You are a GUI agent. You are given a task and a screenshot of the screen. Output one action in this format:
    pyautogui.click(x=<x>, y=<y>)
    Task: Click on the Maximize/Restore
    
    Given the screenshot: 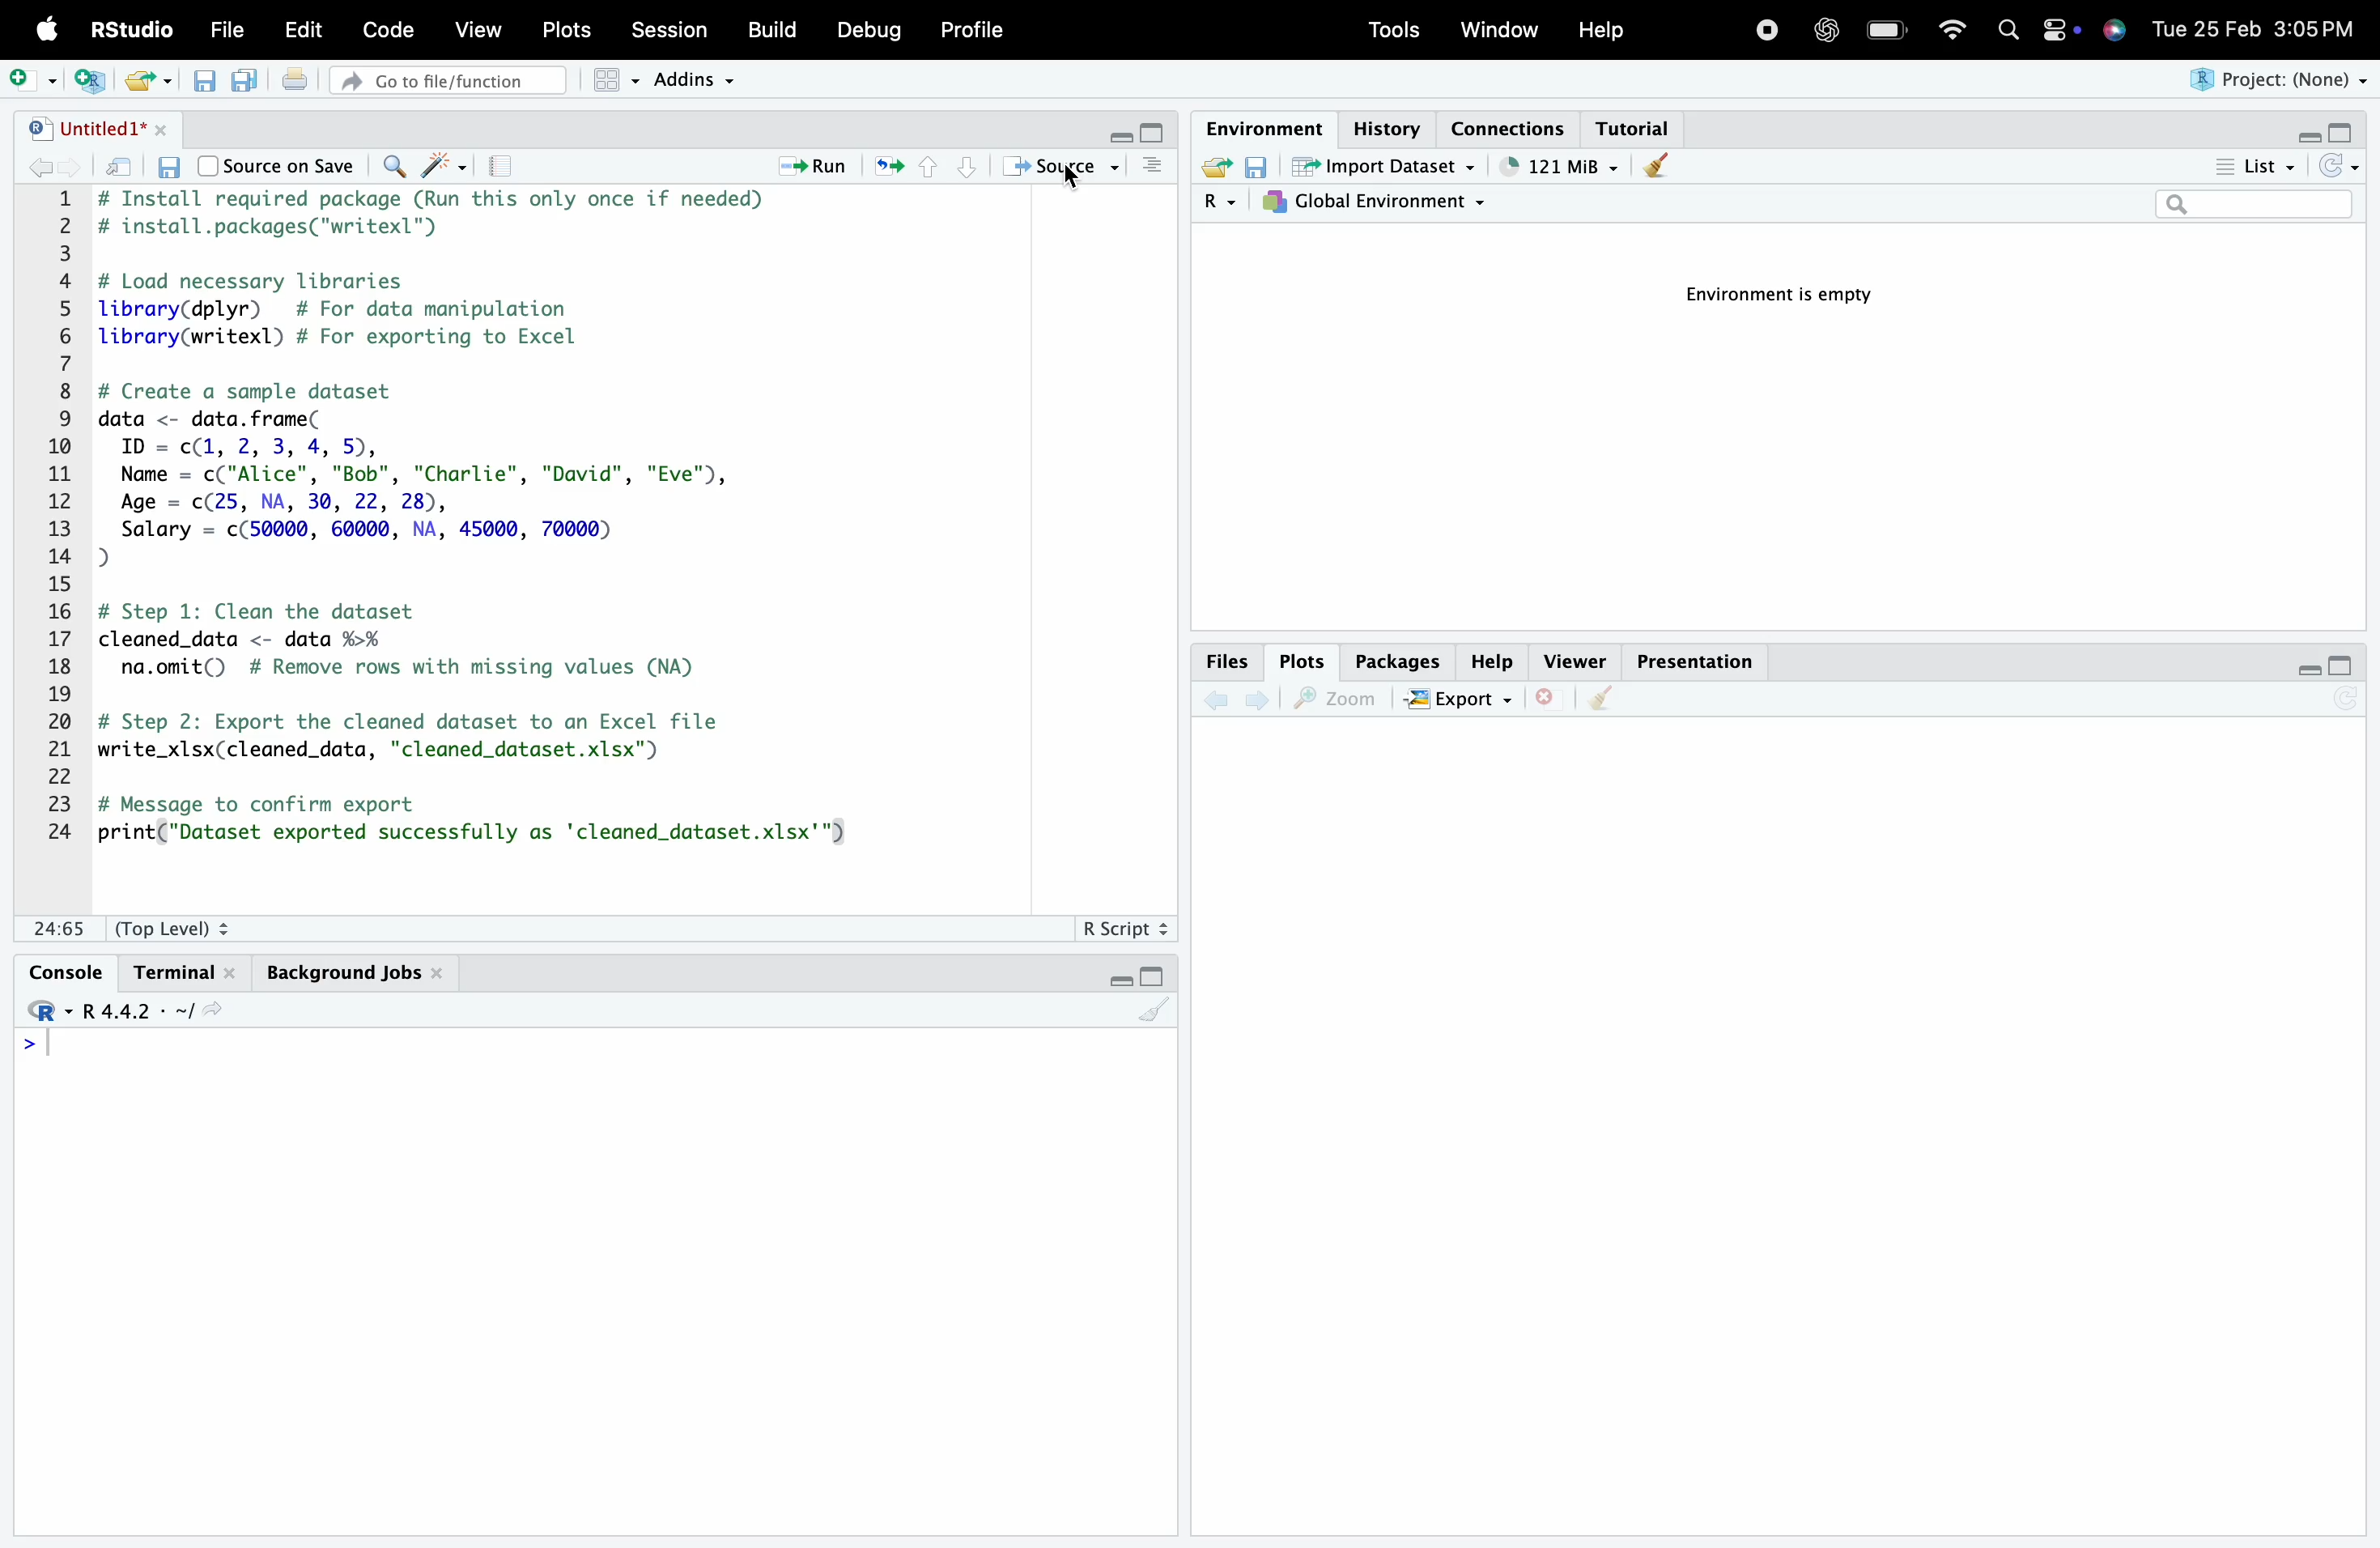 What is the action you would take?
    pyautogui.click(x=2345, y=668)
    